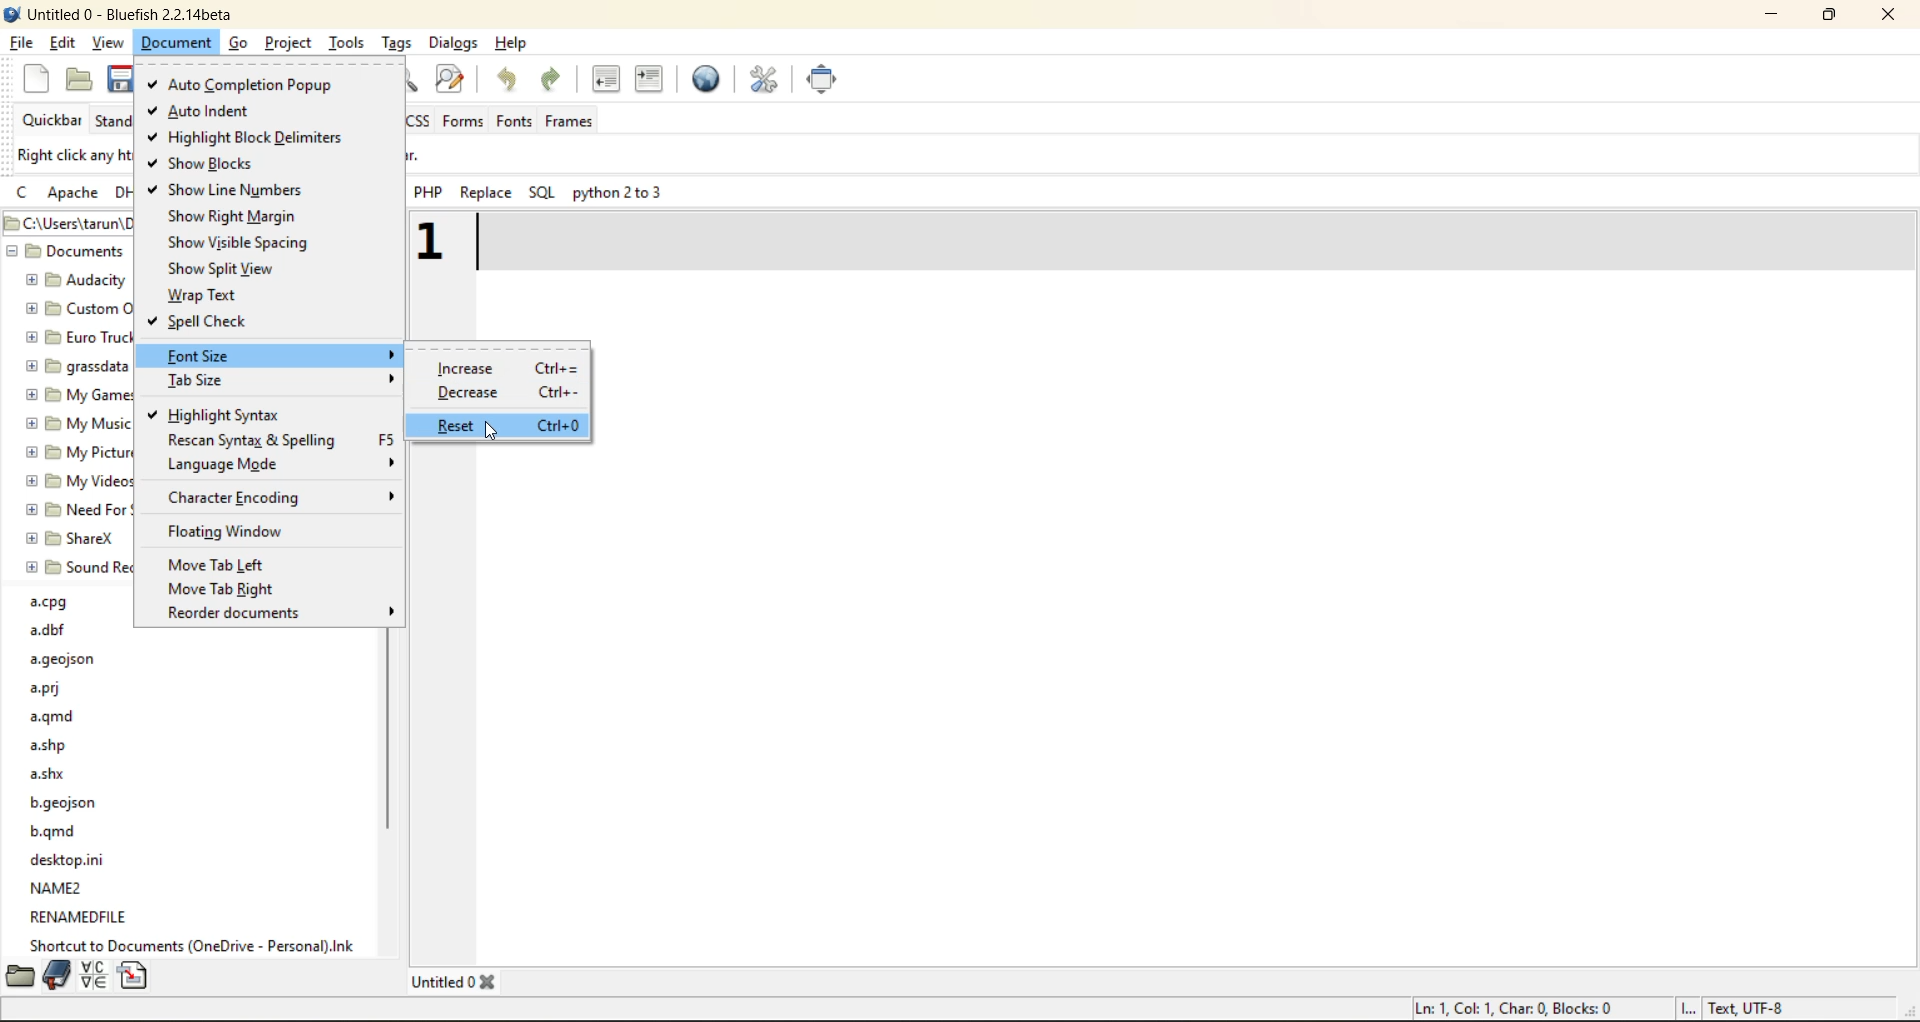 The width and height of the screenshot is (1920, 1022). I want to click on find, so click(412, 81).